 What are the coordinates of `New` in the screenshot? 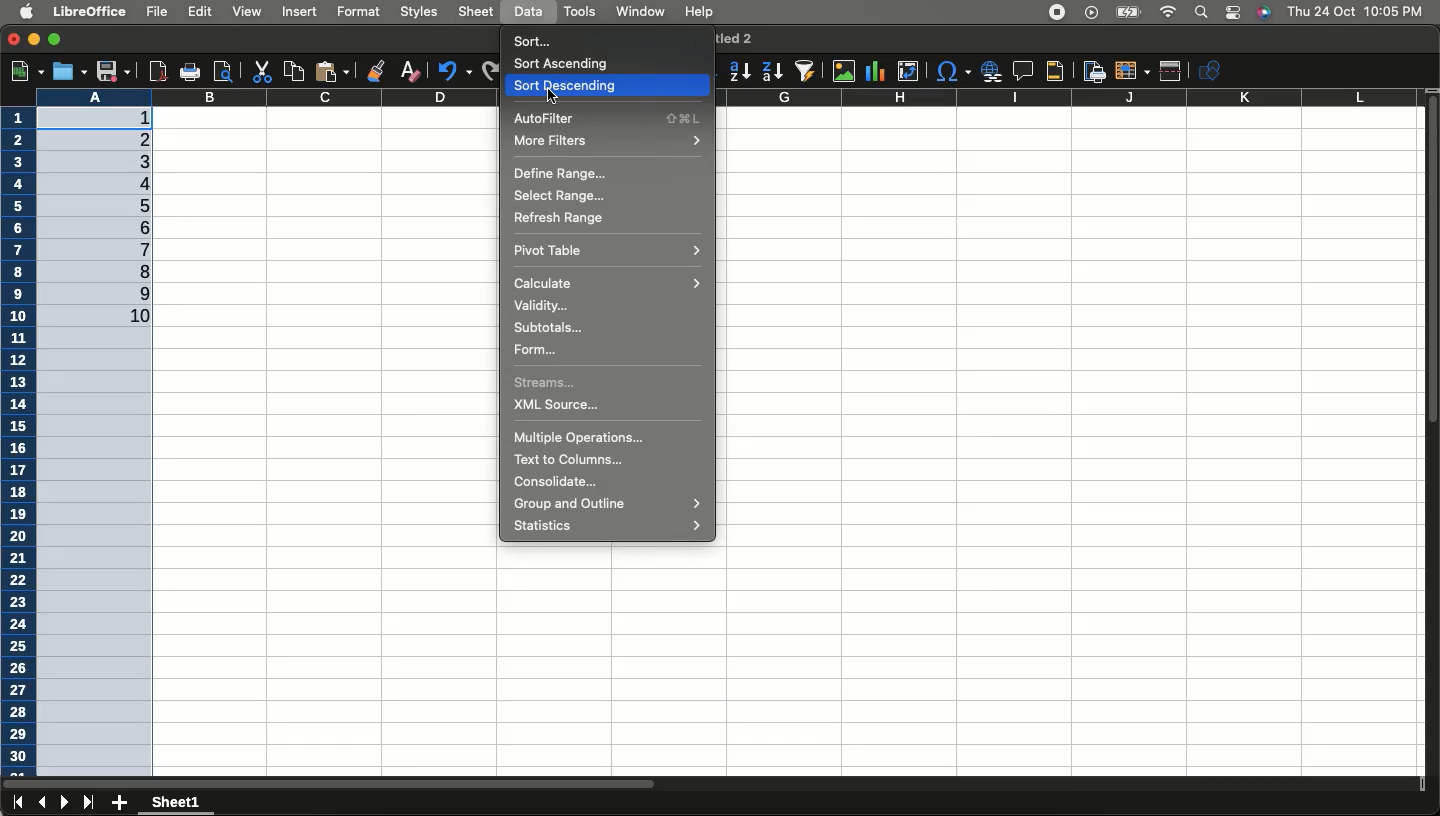 It's located at (25, 69).